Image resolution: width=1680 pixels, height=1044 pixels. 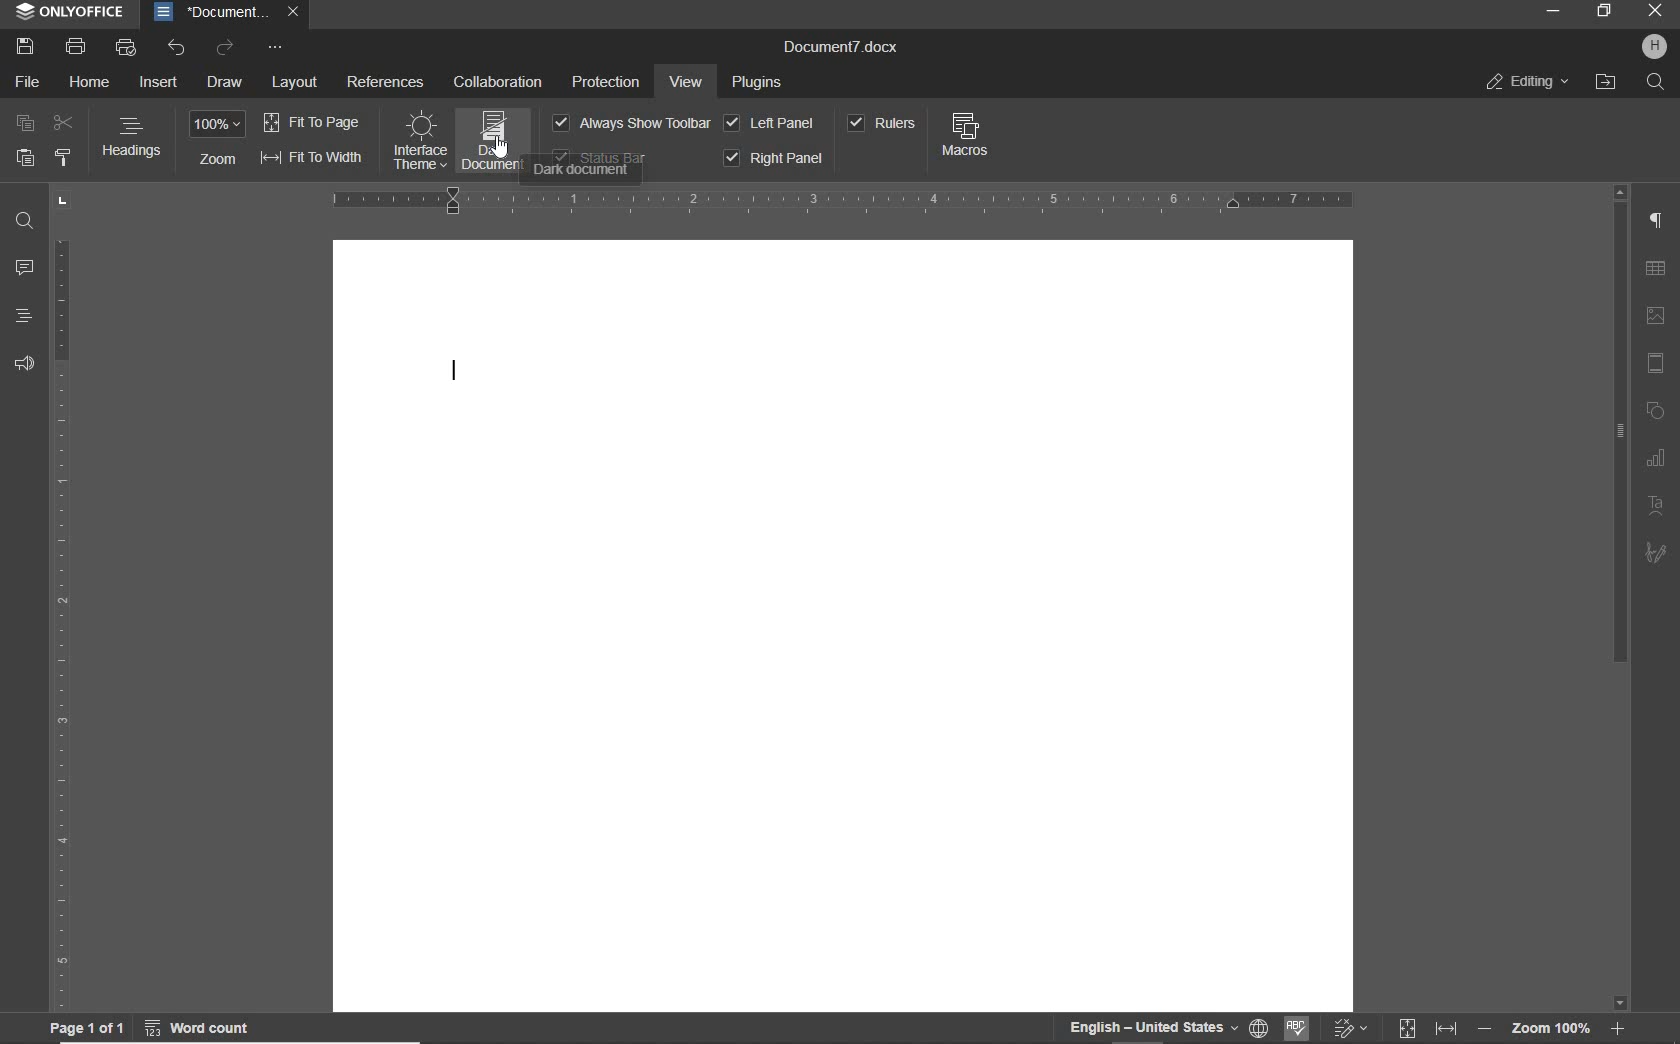 I want to click on HEADINGS, so click(x=23, y=316).